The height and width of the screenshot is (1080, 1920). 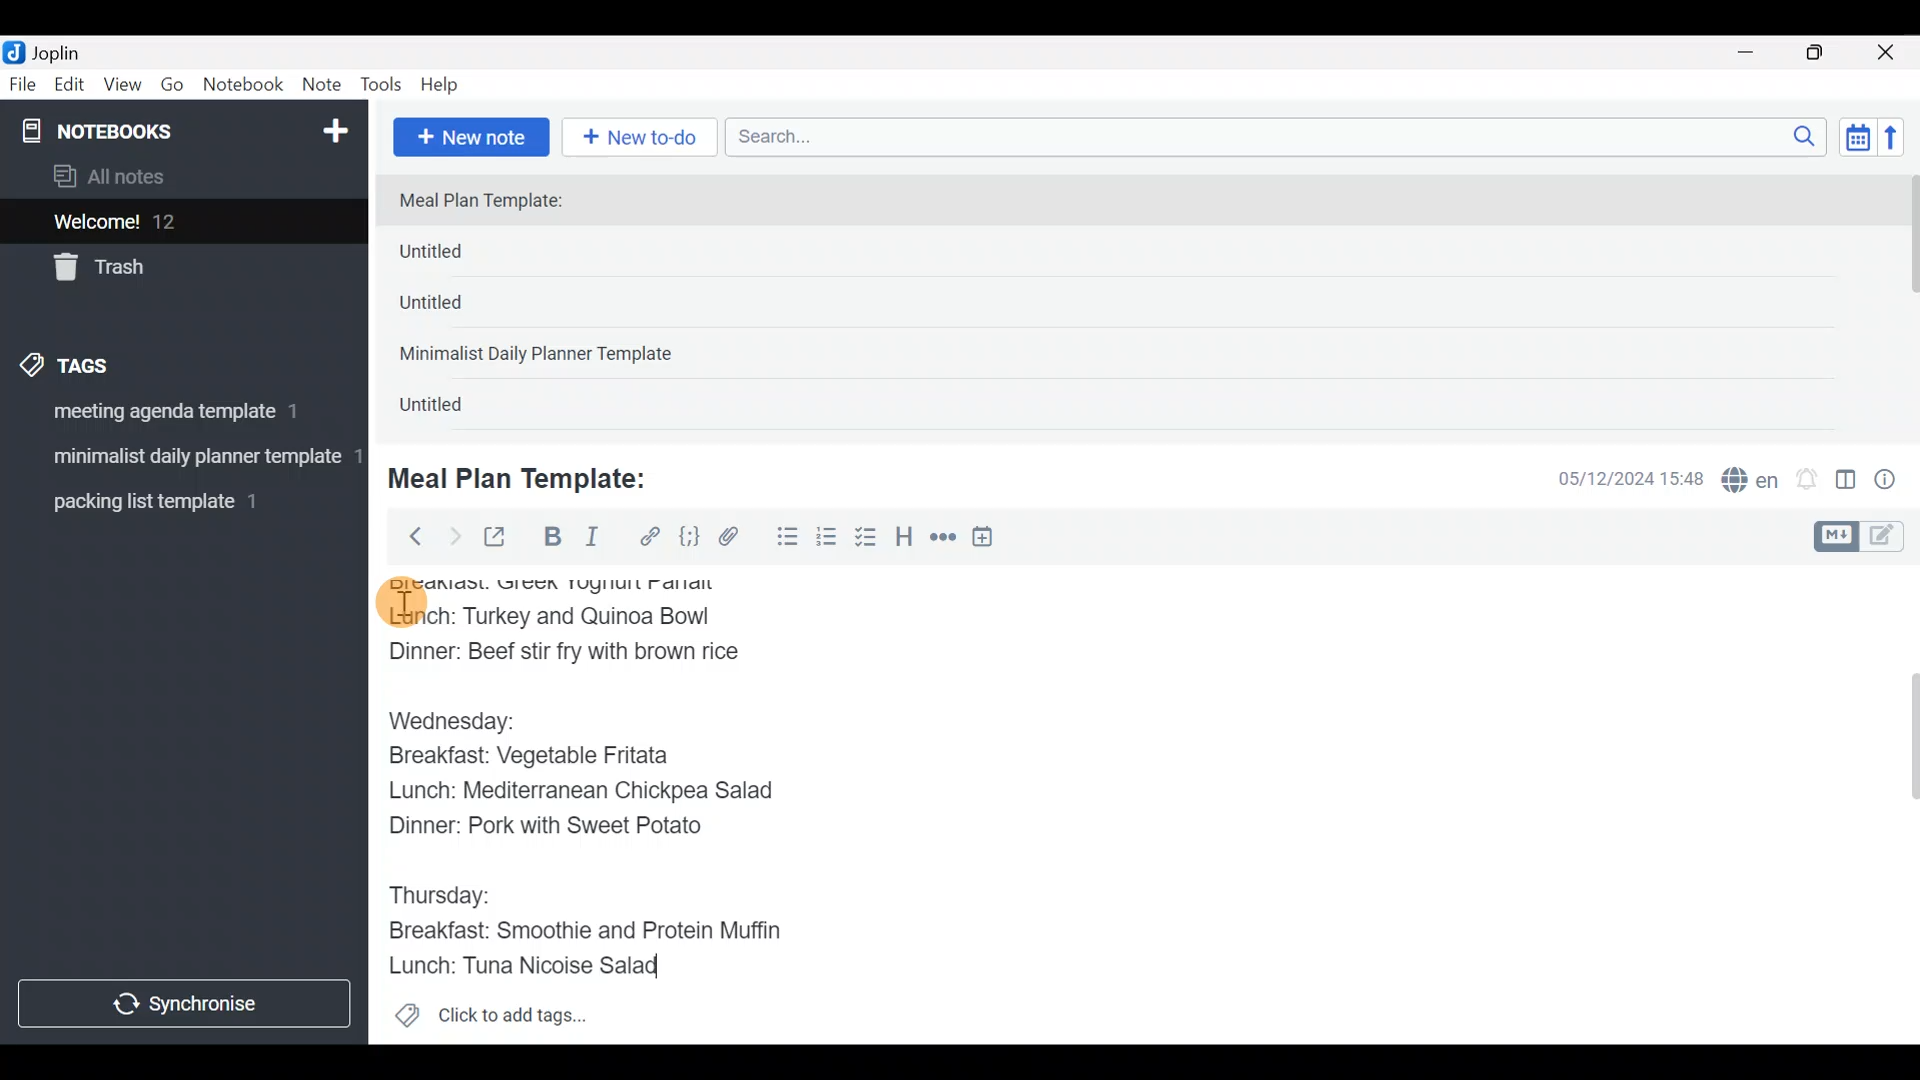 What do you see at coordinates (334, 127) in the screenshot?
I see `New` at bounding box center [334, 127].